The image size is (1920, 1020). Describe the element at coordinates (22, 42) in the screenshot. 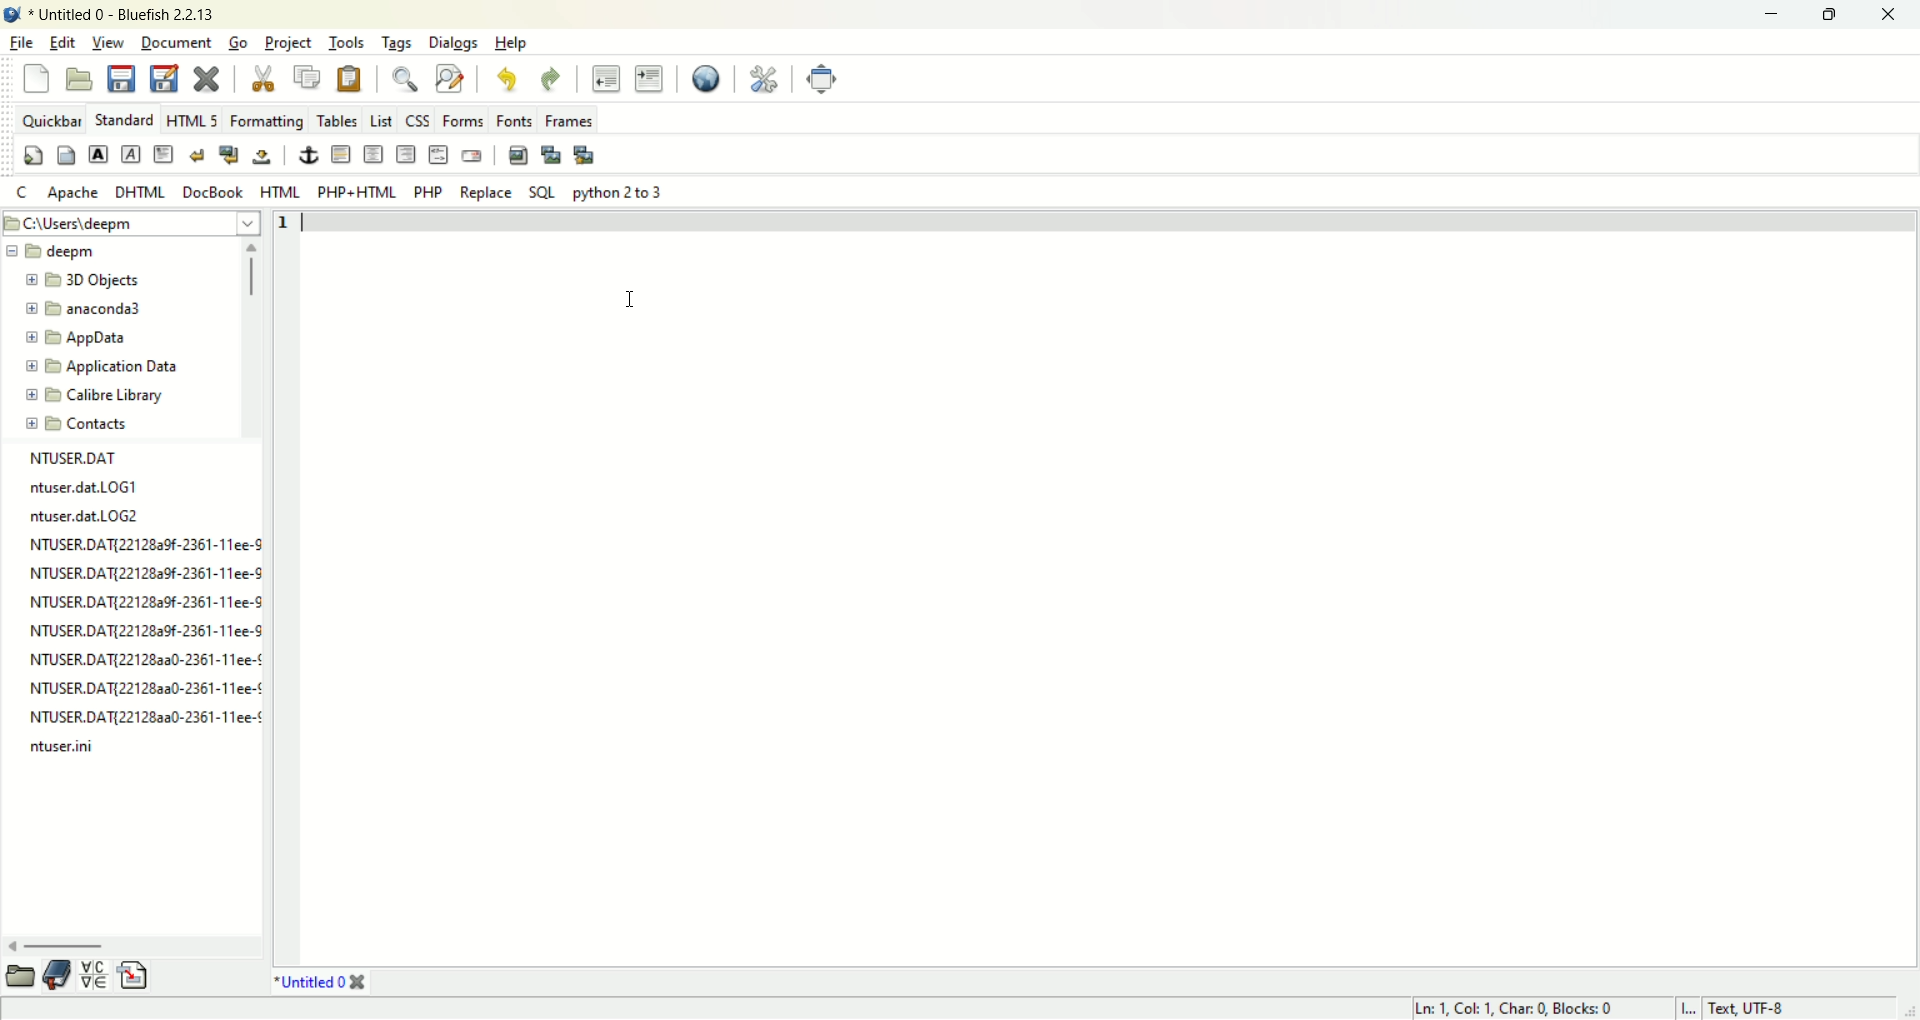

I see `file` at that location.